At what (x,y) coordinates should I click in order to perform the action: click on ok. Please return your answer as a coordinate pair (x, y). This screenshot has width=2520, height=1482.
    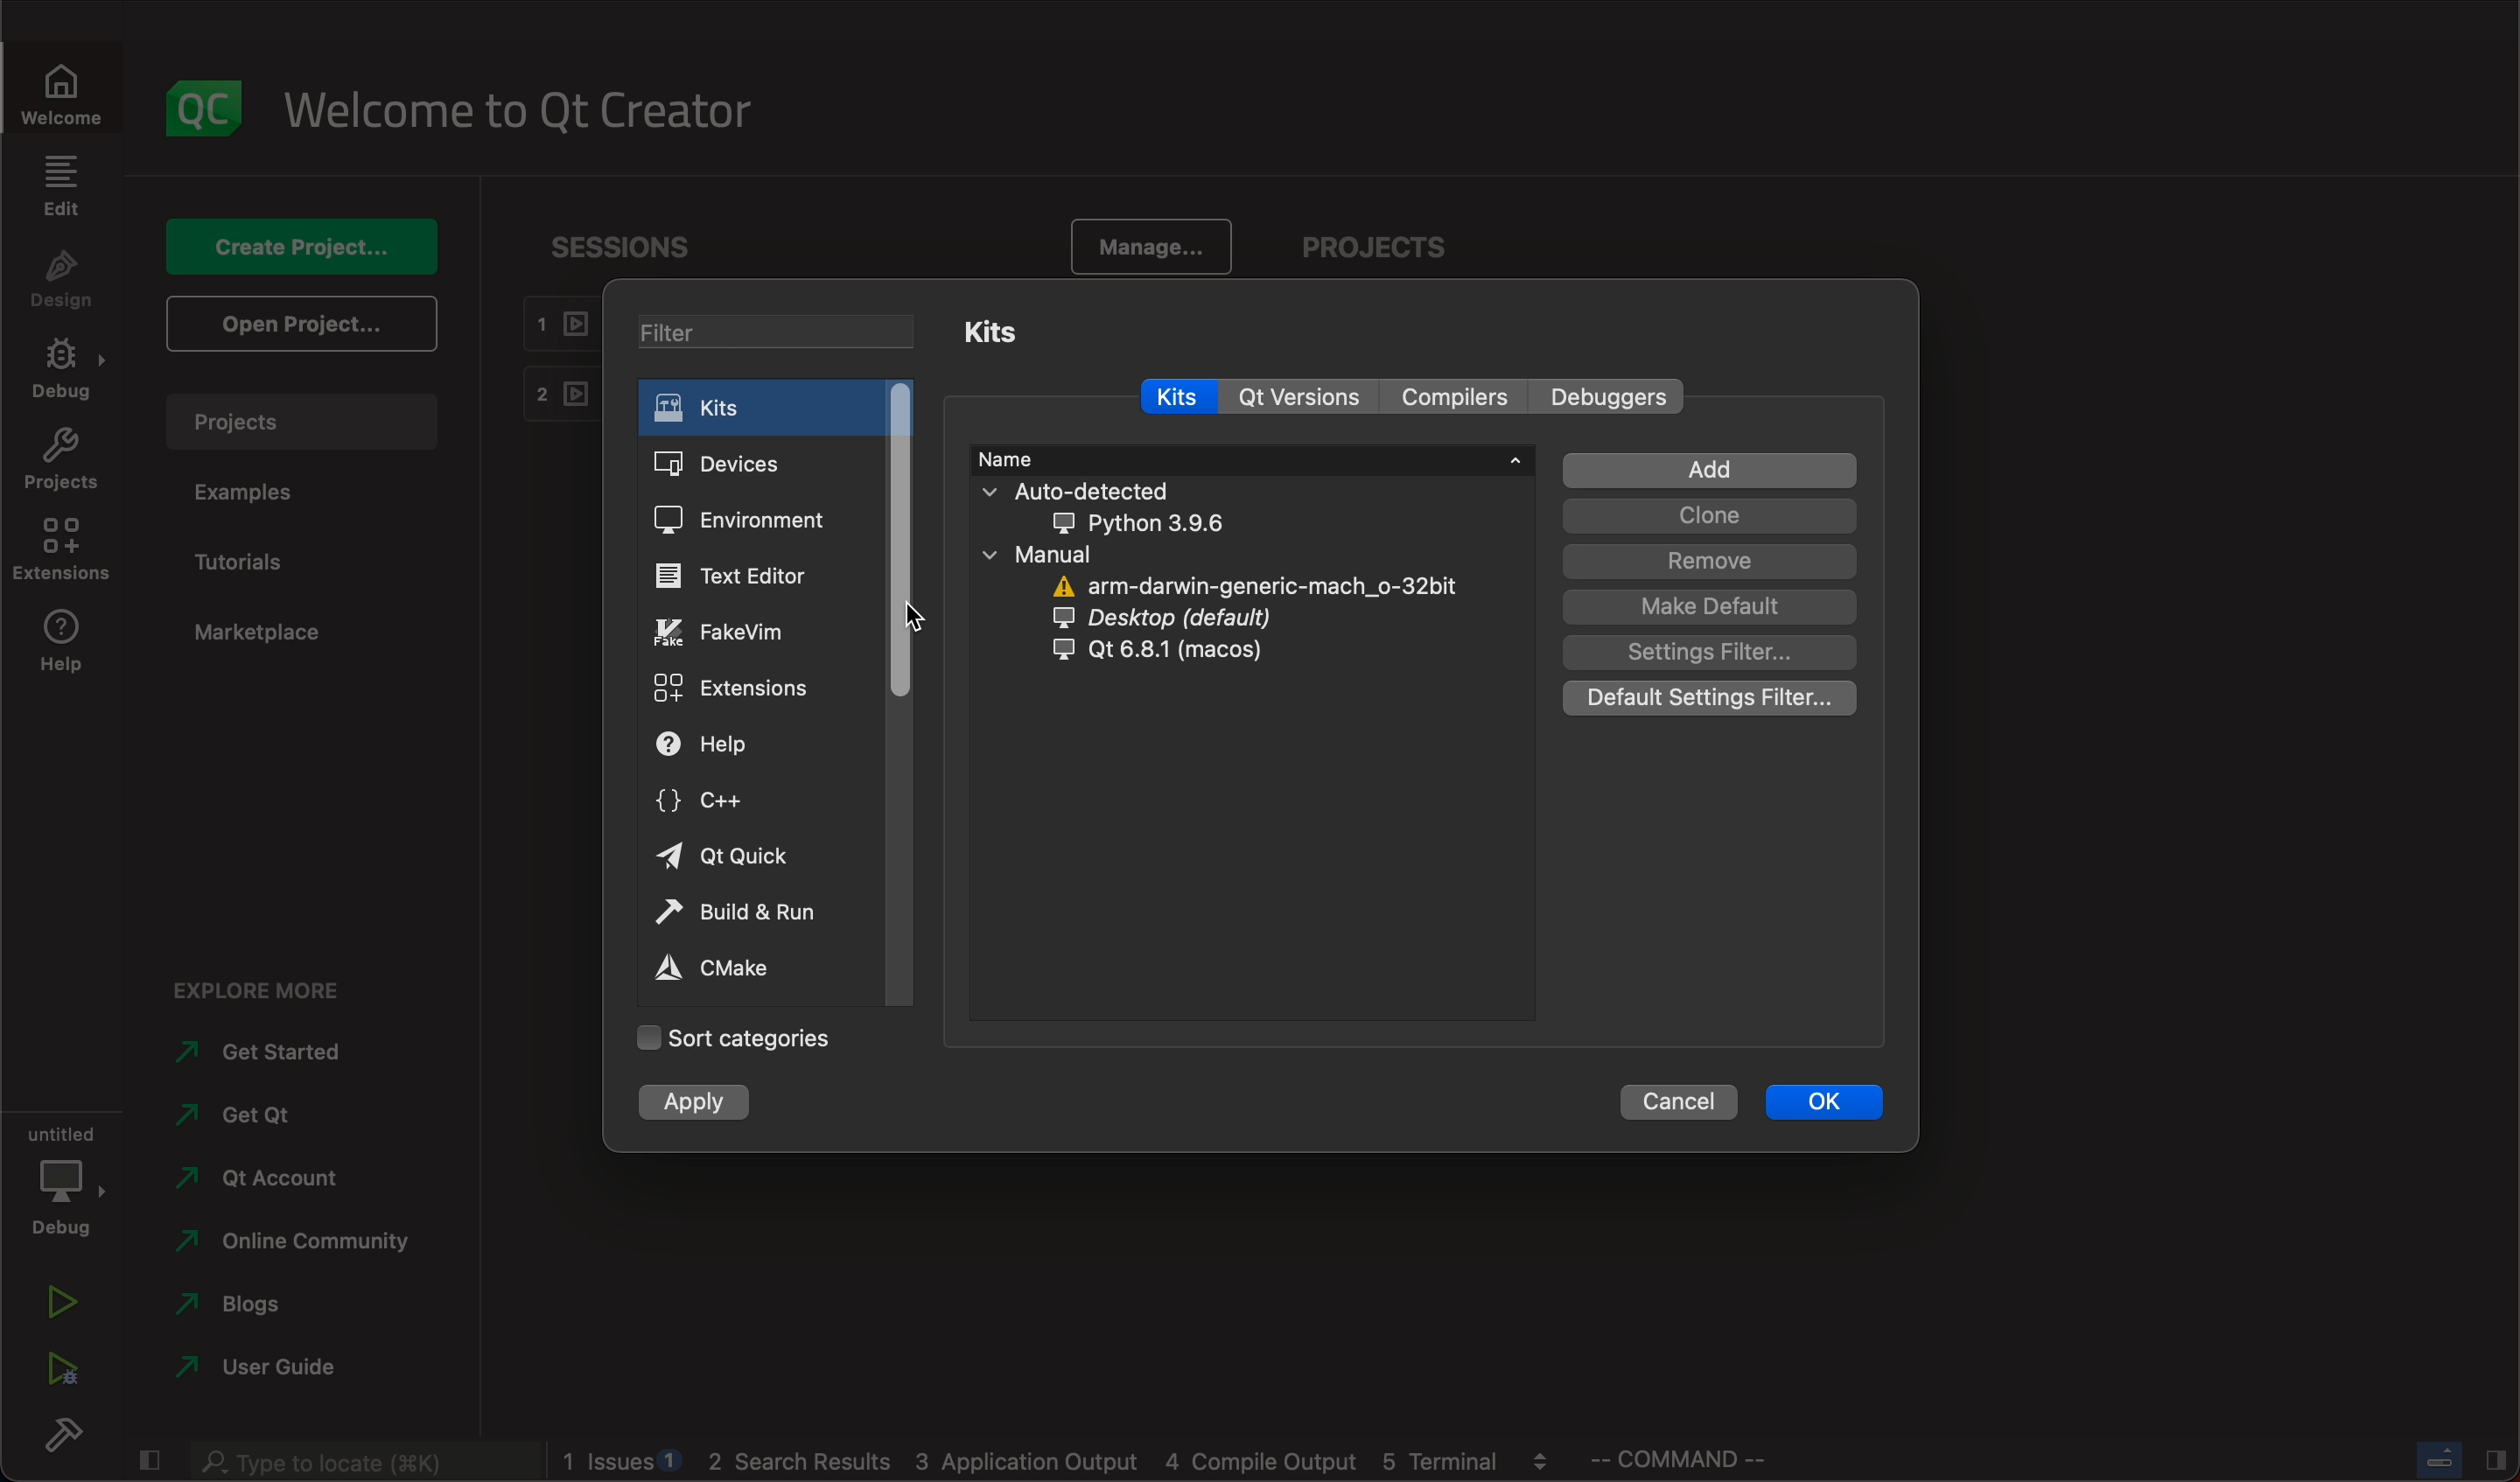
    Looking at the image, I should click on (1824, 1101).